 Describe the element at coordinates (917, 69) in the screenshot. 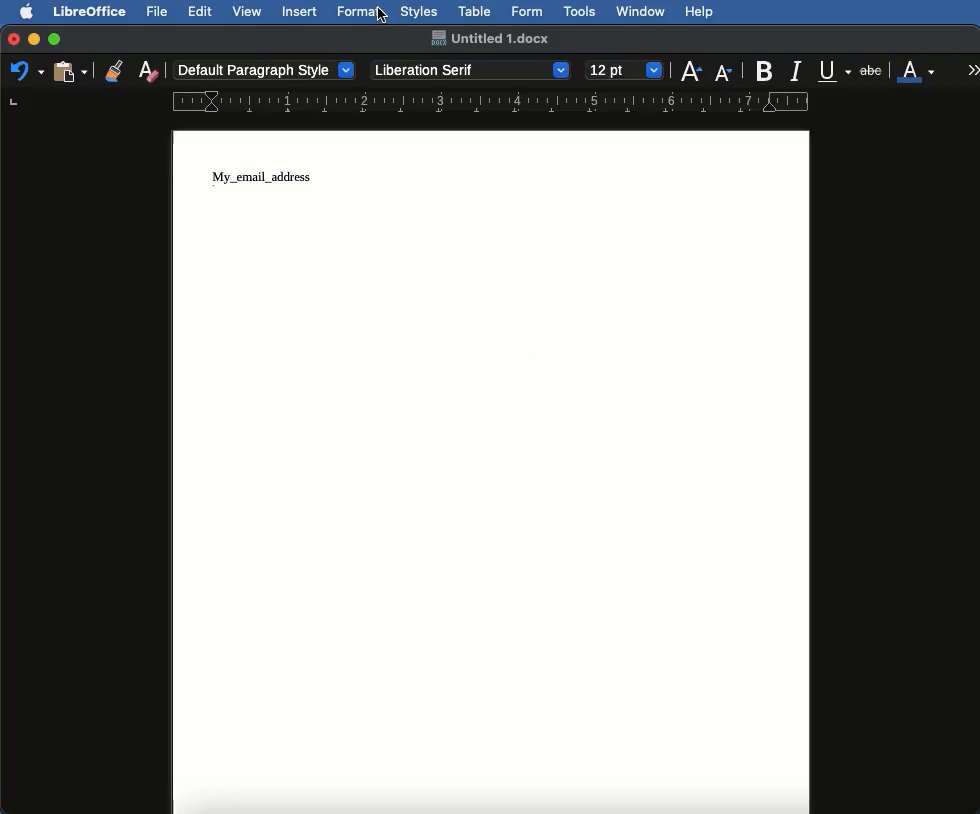

I see `Font color` at that location.